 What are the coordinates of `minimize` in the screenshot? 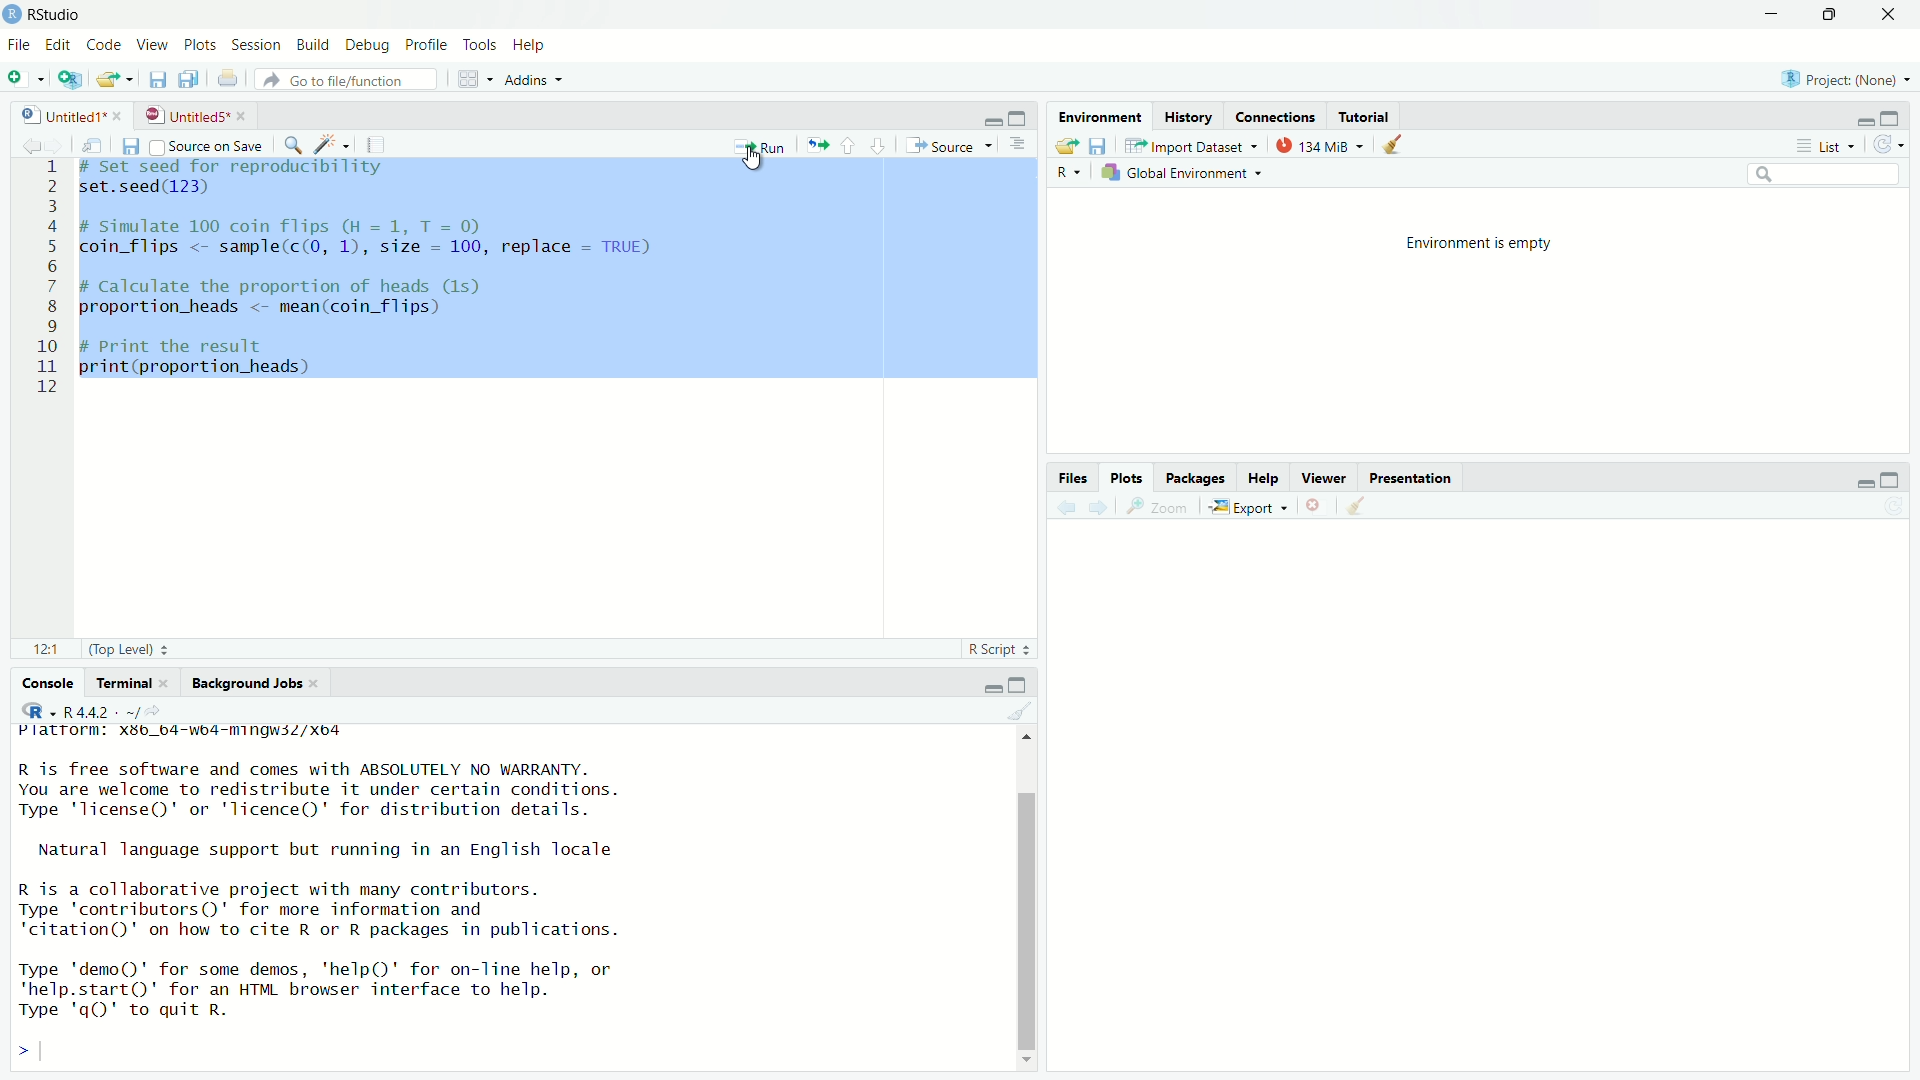 It's located at (993, 686).